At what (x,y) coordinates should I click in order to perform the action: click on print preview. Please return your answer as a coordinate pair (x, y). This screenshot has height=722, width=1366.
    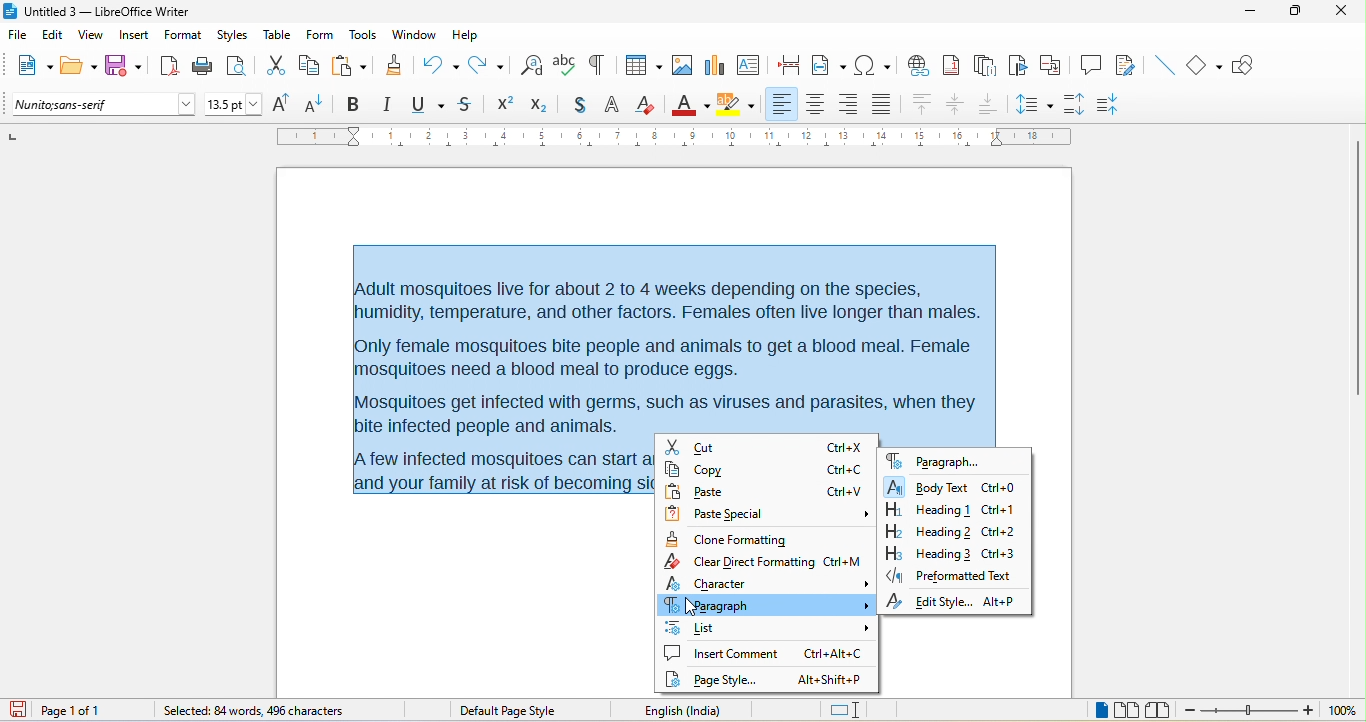
    Looking at the image, I should click on (241, 66).